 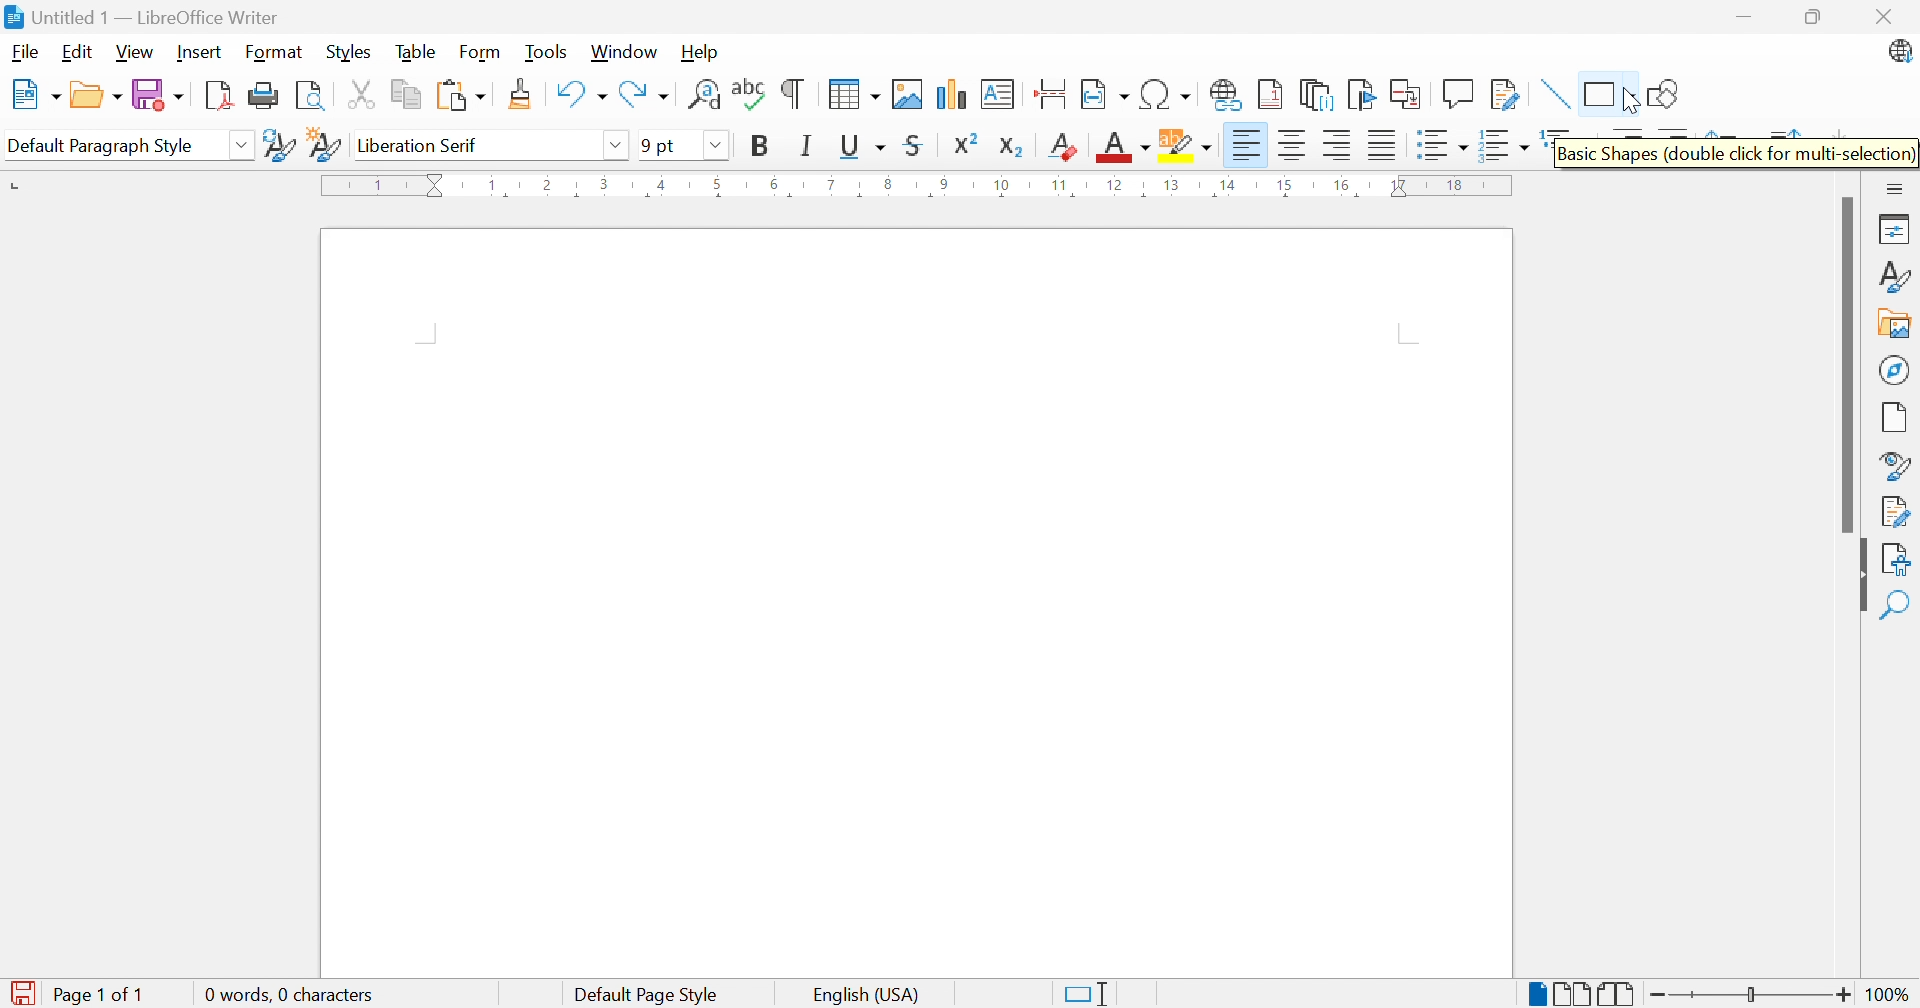 What do you see at coordinates (1050, 94) in the screenshot?
I see `Insert page break` at bounding box center [1050, 94].